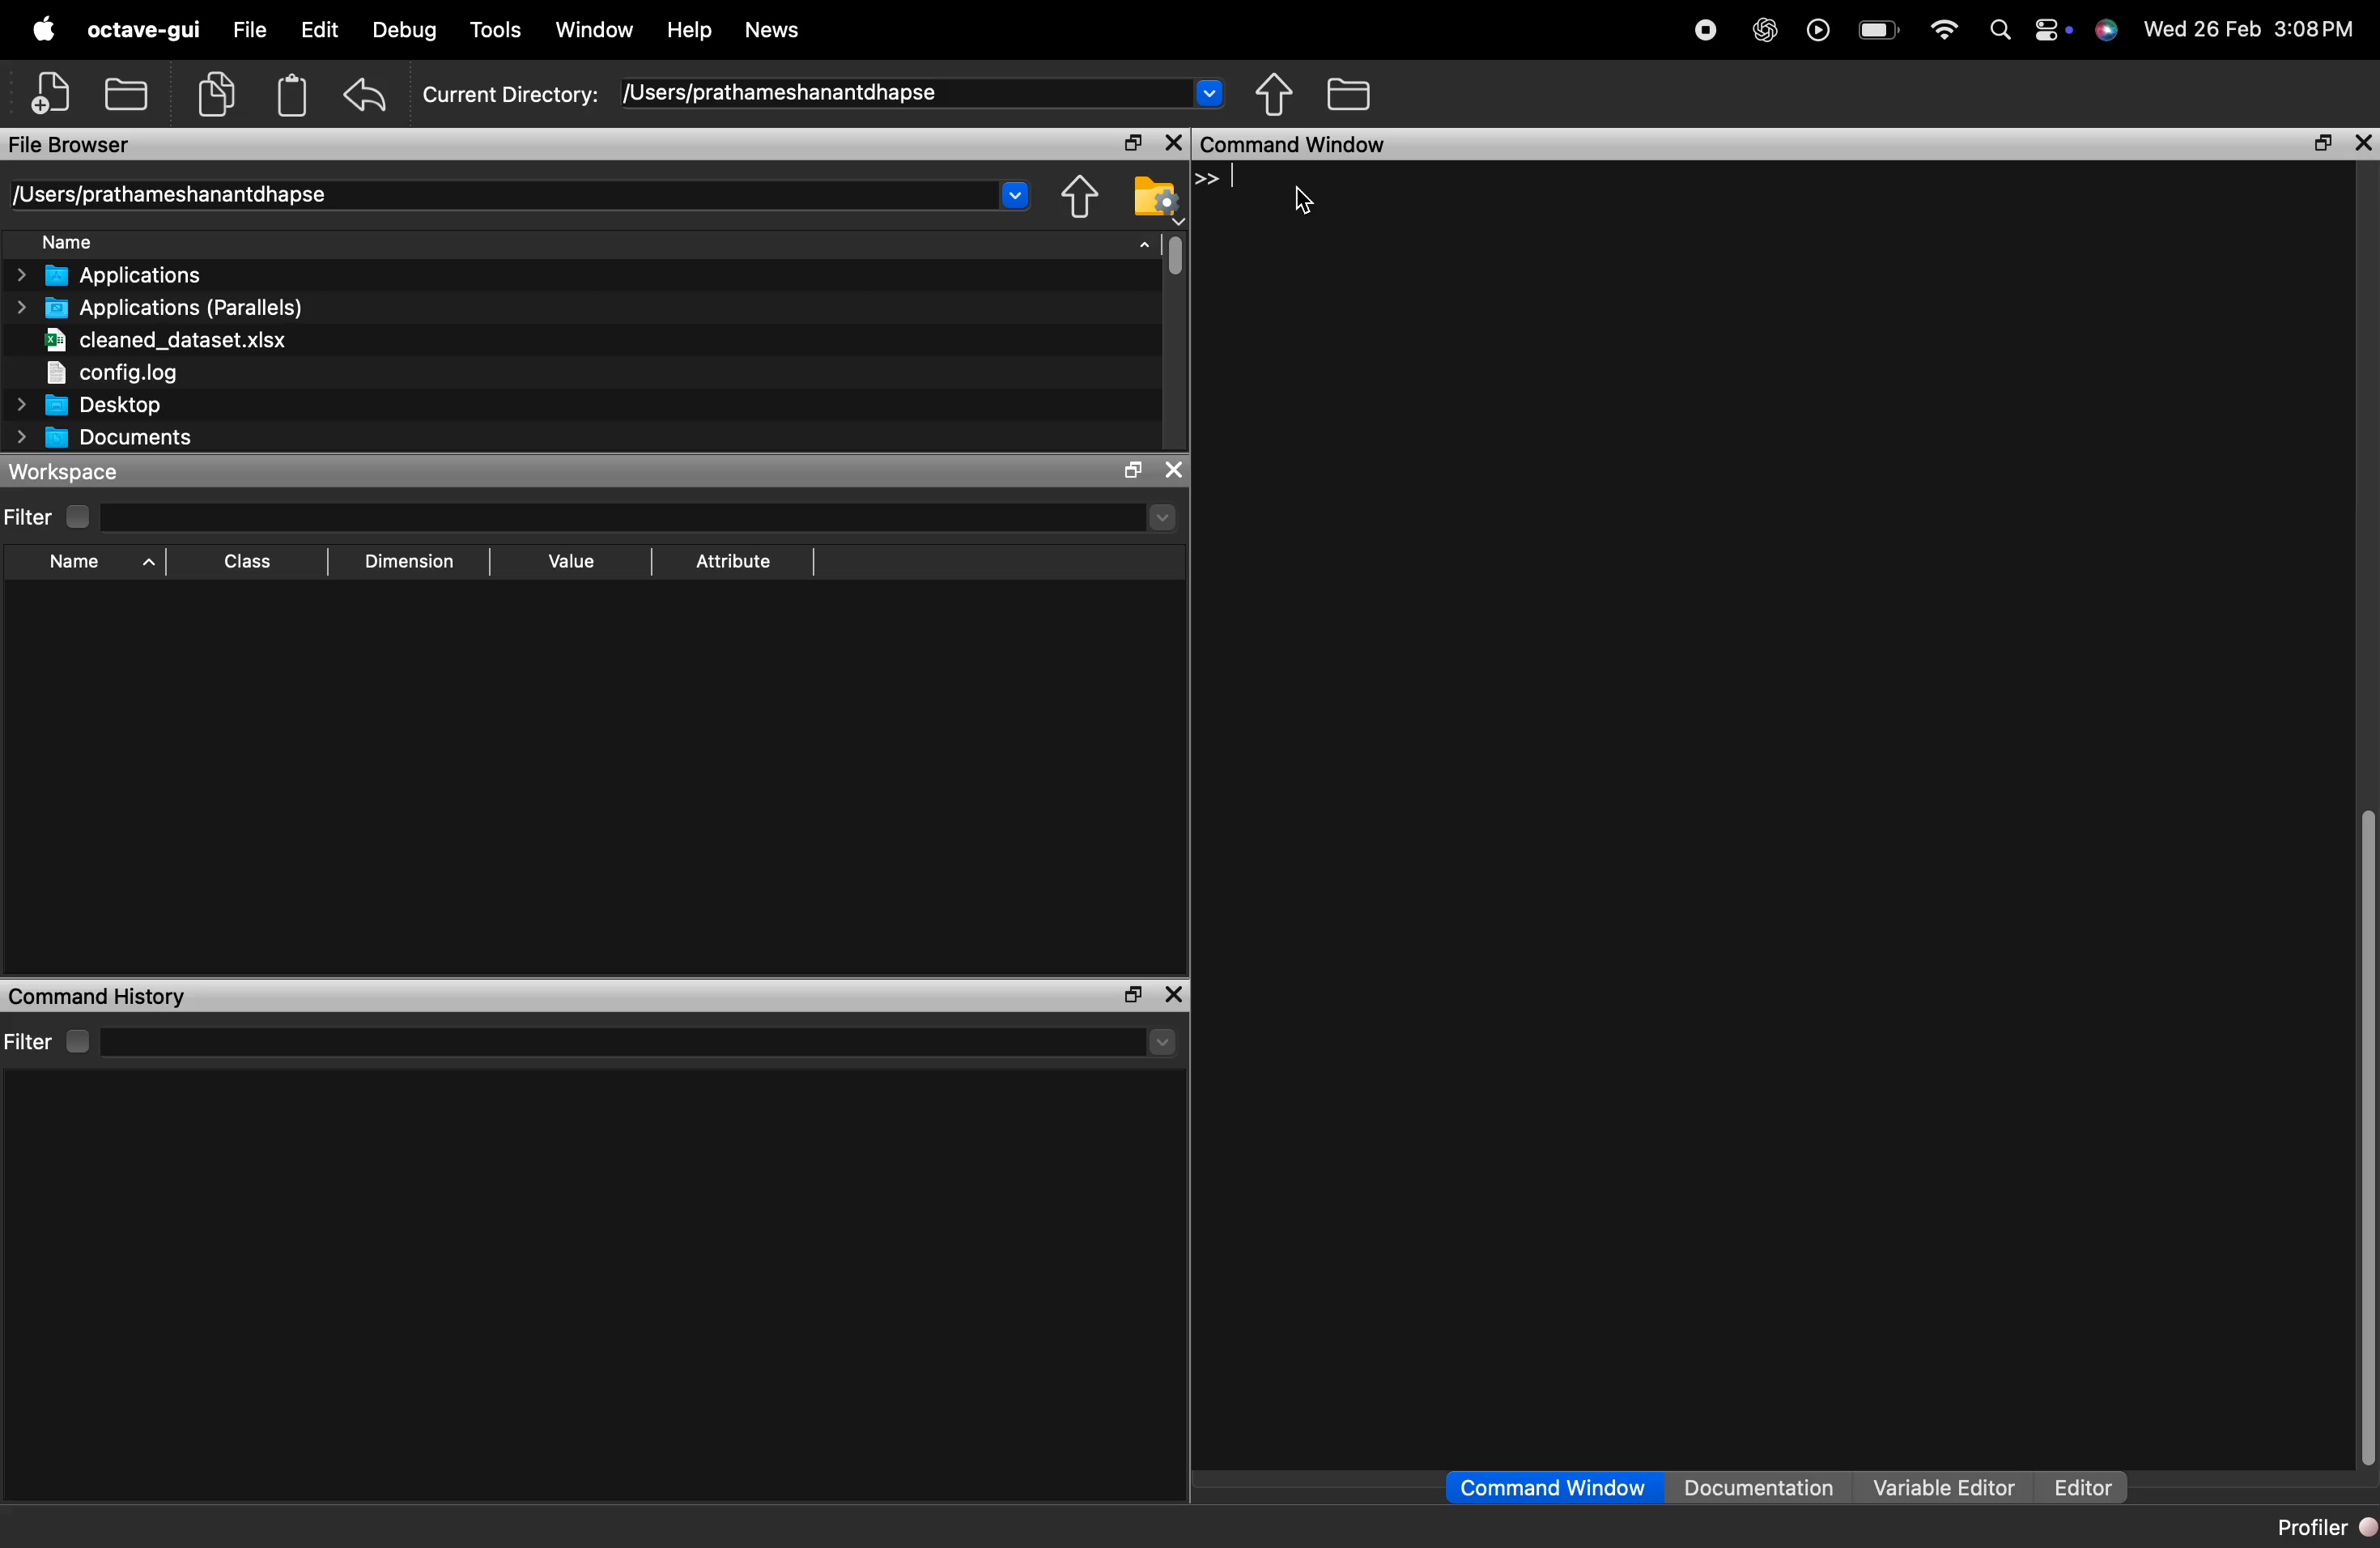 This screenshot has height=1548, width=2380. Describe the element at coordinates (407, 559) in the screenshot. I see `Dimension` at that location.